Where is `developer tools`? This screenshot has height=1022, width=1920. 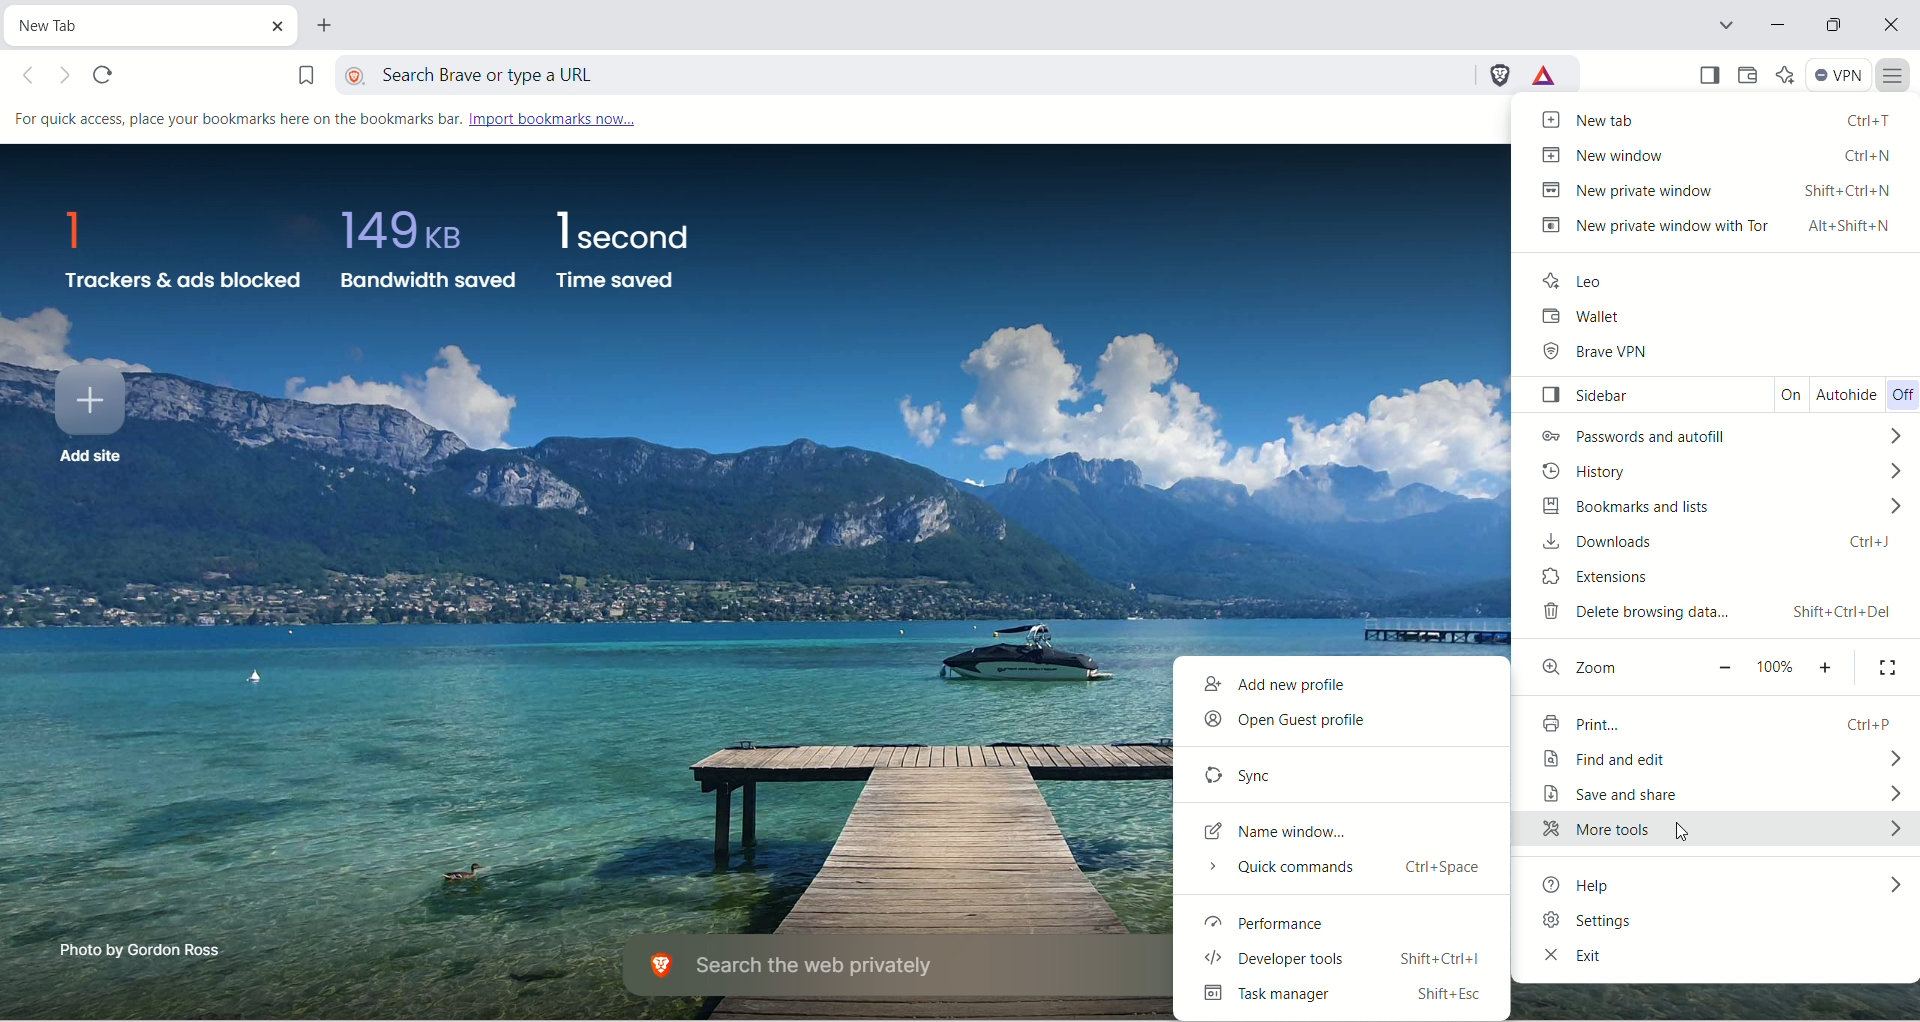
developer tools is located at coordinates (1352, 961).